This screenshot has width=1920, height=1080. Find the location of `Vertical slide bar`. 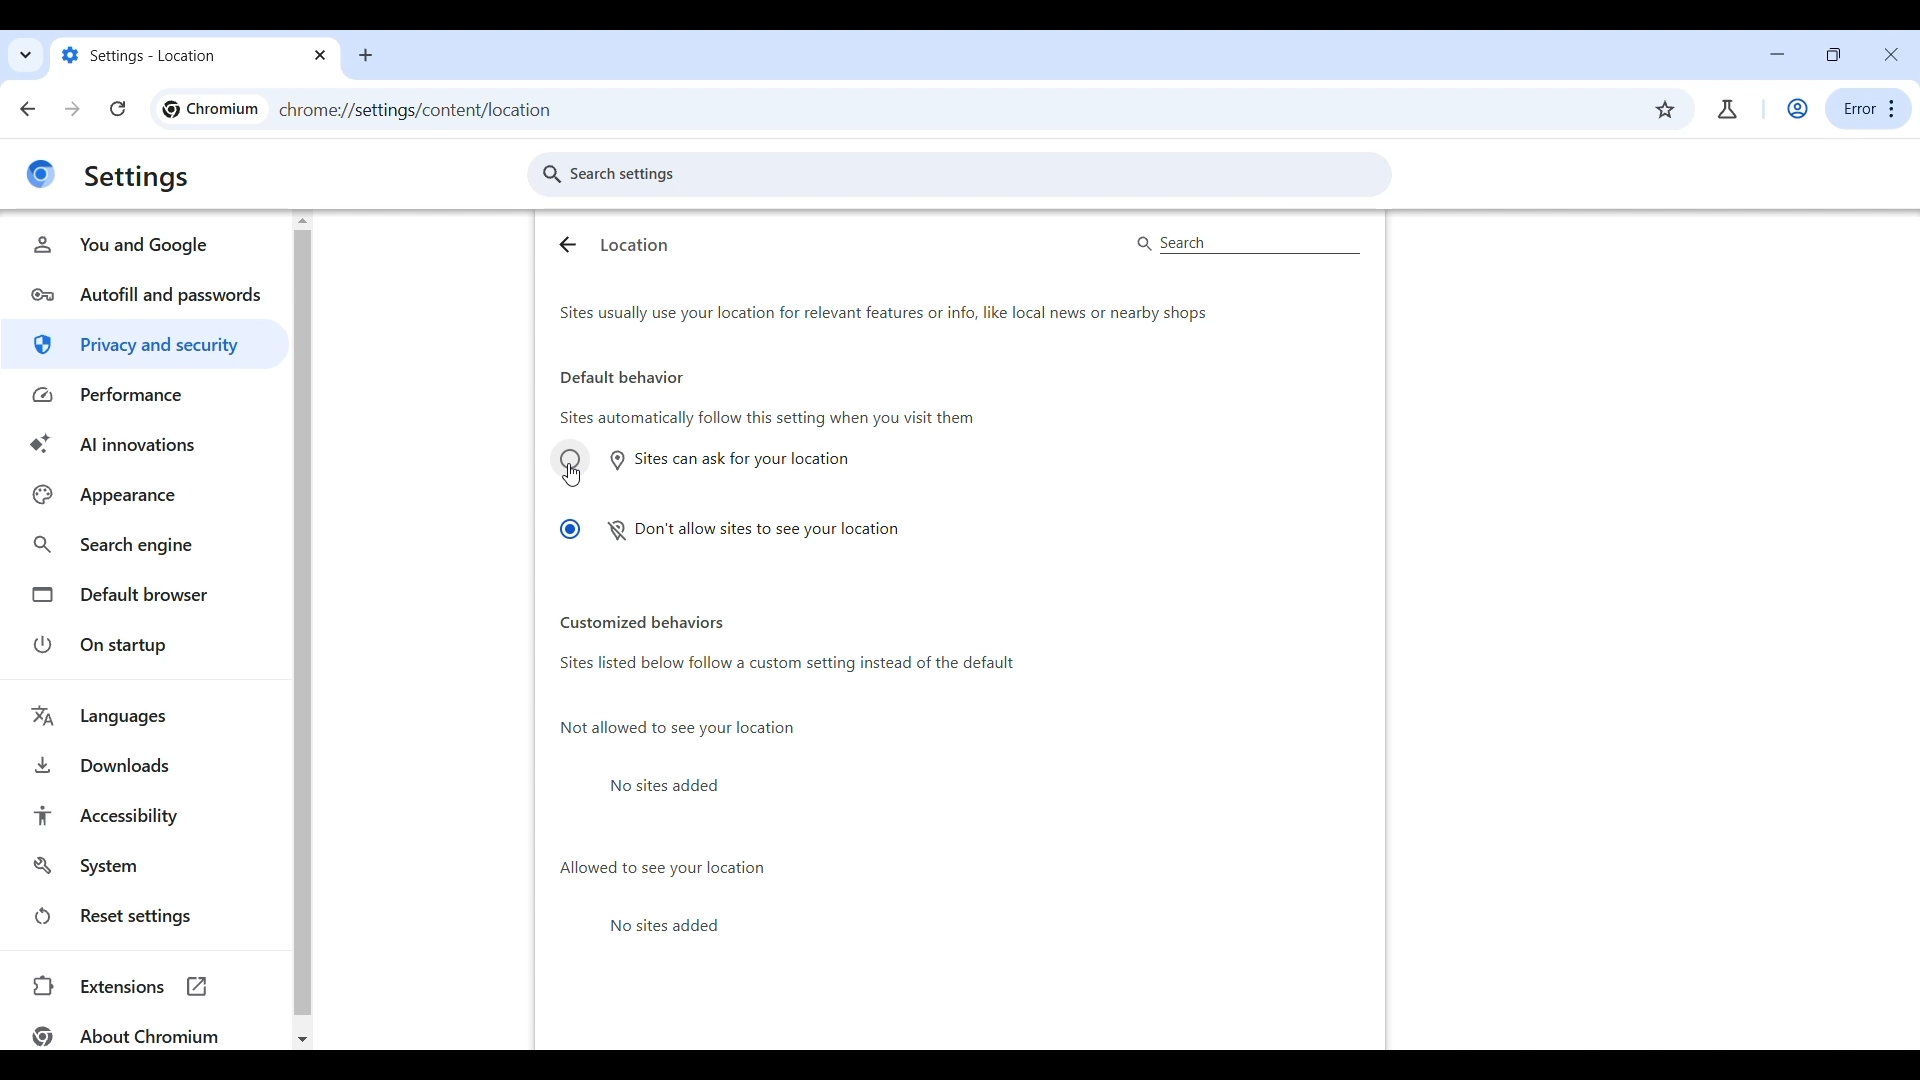

Vertical slide bar is located at coordinates (1908, 458).